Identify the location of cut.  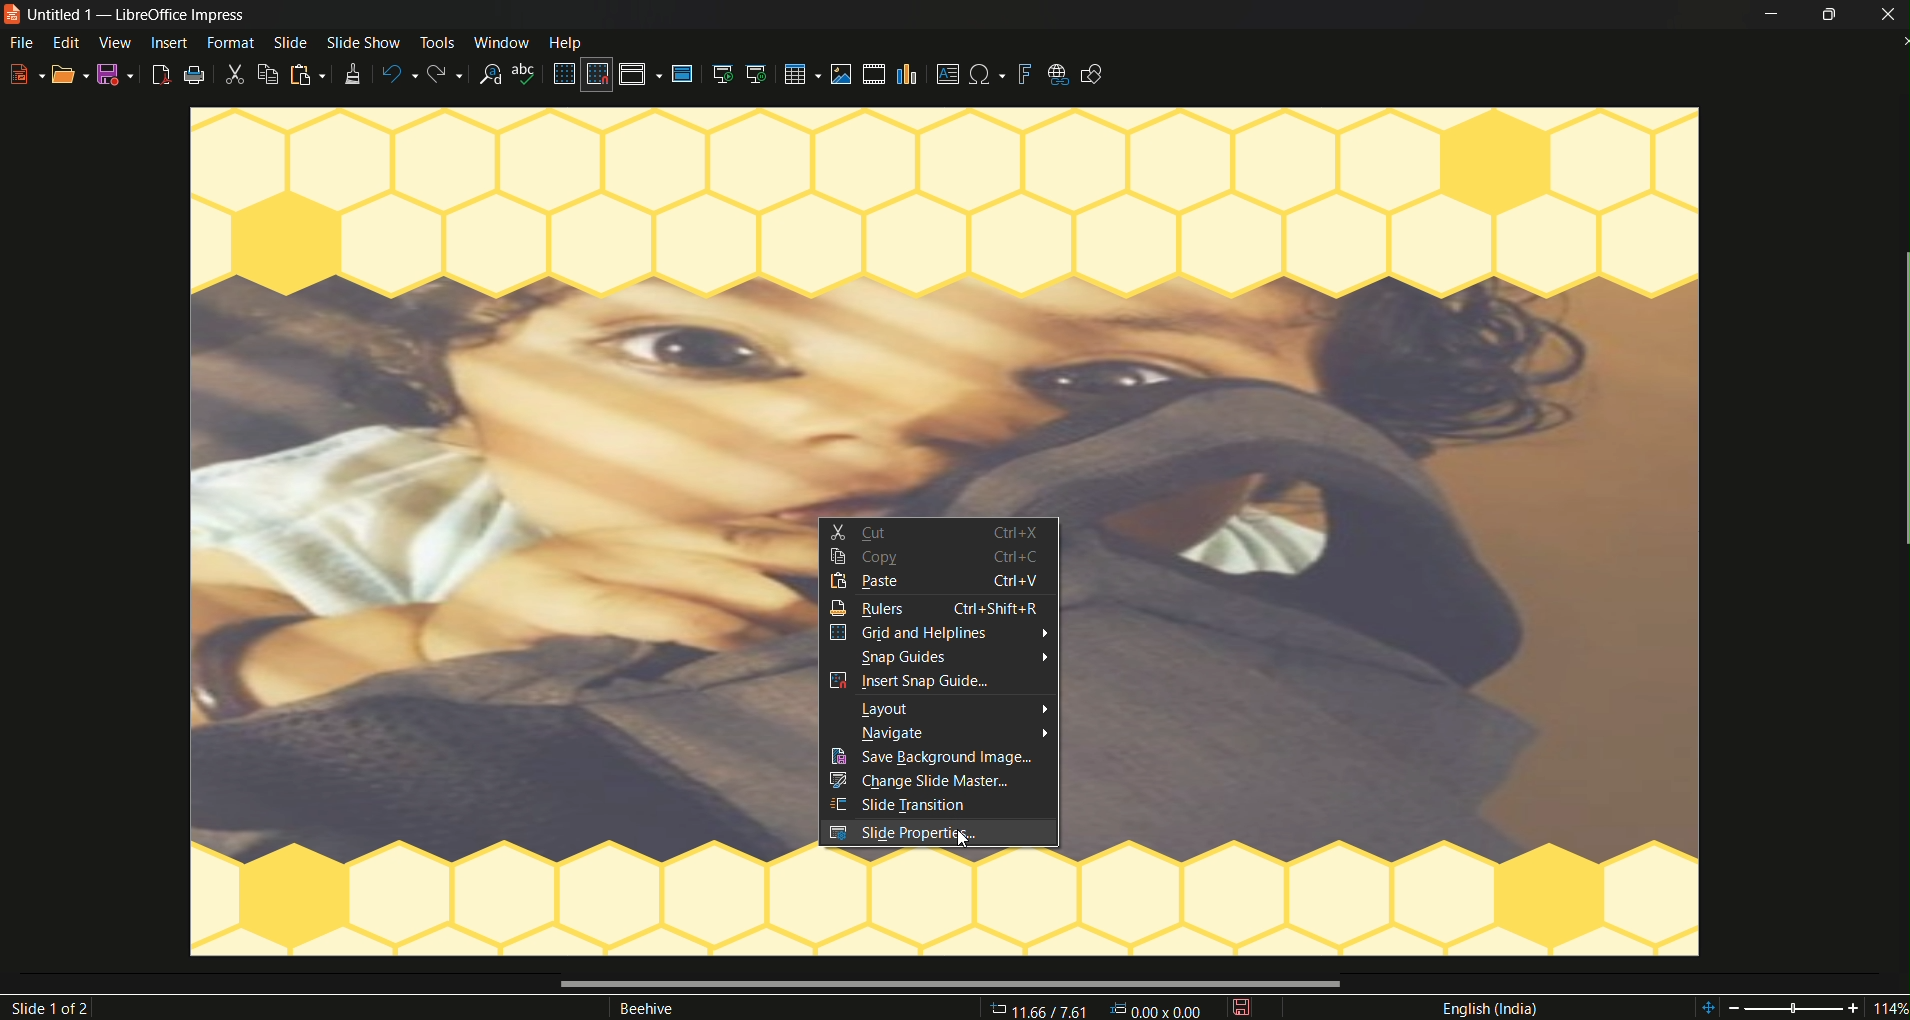
(236, 74).